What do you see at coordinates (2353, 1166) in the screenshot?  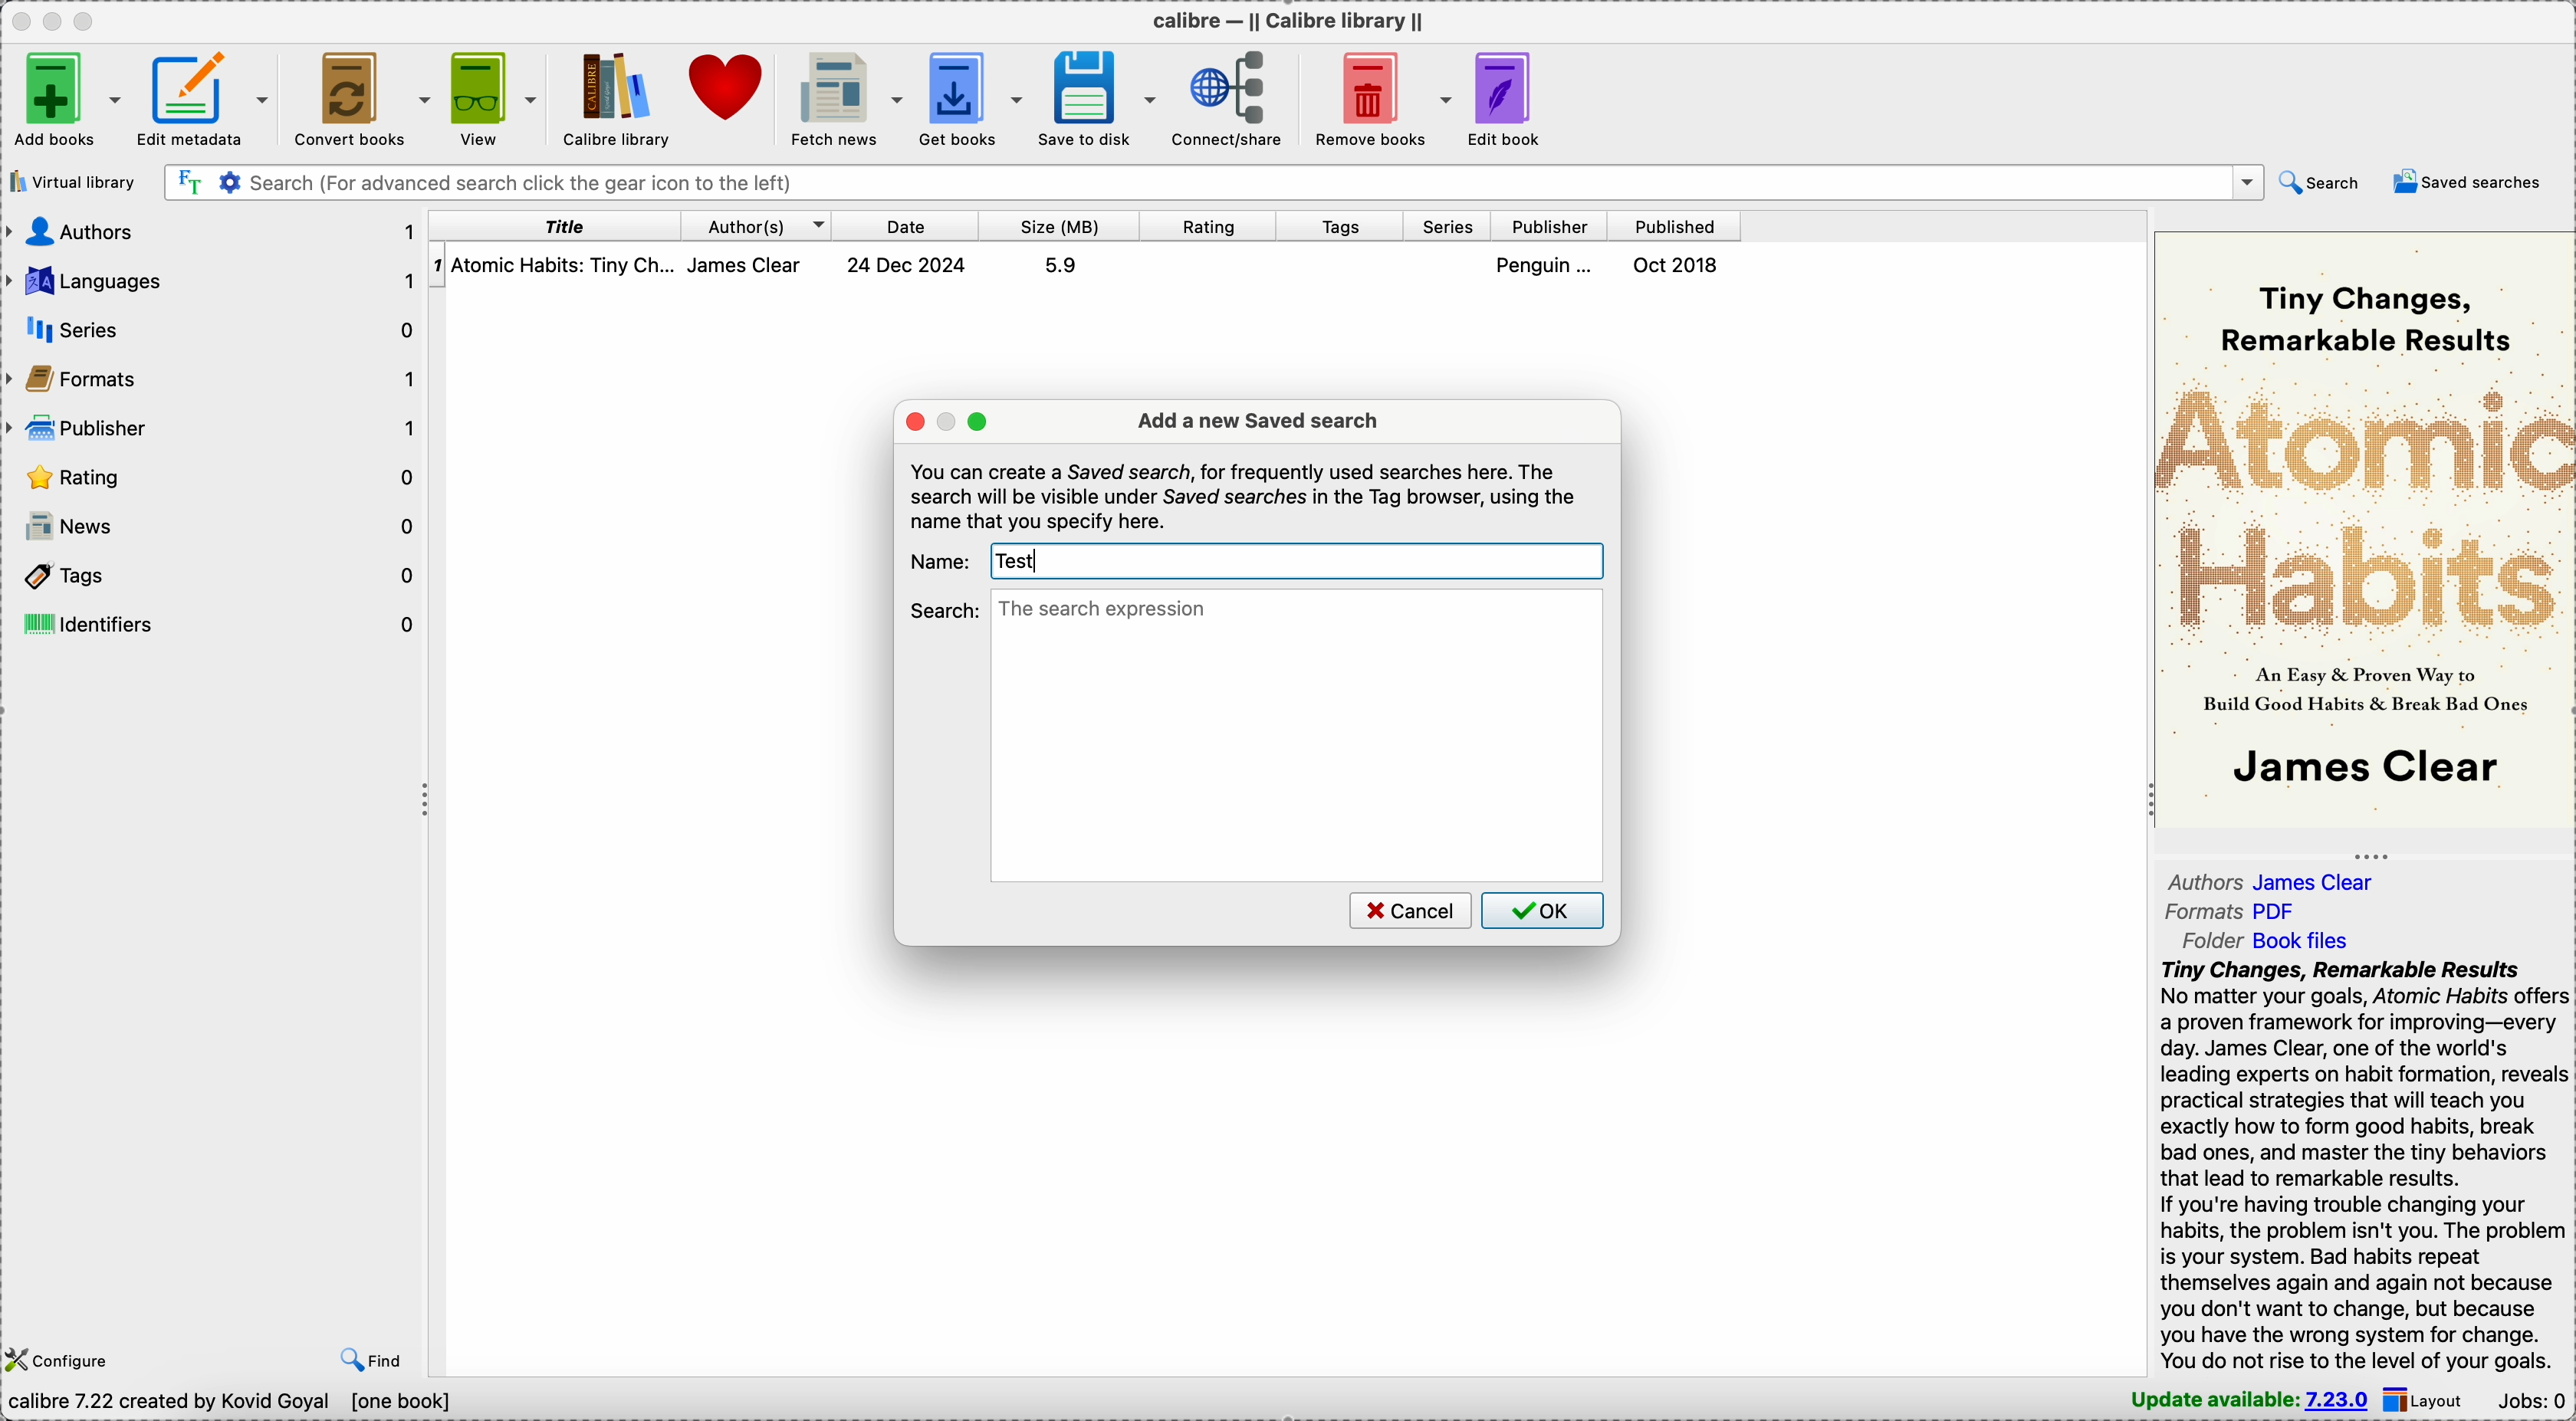 I see `riny Changes, kemarkabie Kesuits

No matter your goals, Atomic Habits offers
a proven framework for improving—every
day. James Clear, one of the world's
leading experts on habit formation, reveals
practical strategies that will teach you
exactly how to form good habits, break
bad ones, and master the tiny behaviors
that lead to remarkable results.

If you're having trouble changing your
habits, the problem isn't you. The problem
is your system. Bad habits repeat
themselves again and again not because
you don't want to change, but because
you have the wrong system for change.
You do not rise to the level of your goals.` at bounding box center [2353, 1166].